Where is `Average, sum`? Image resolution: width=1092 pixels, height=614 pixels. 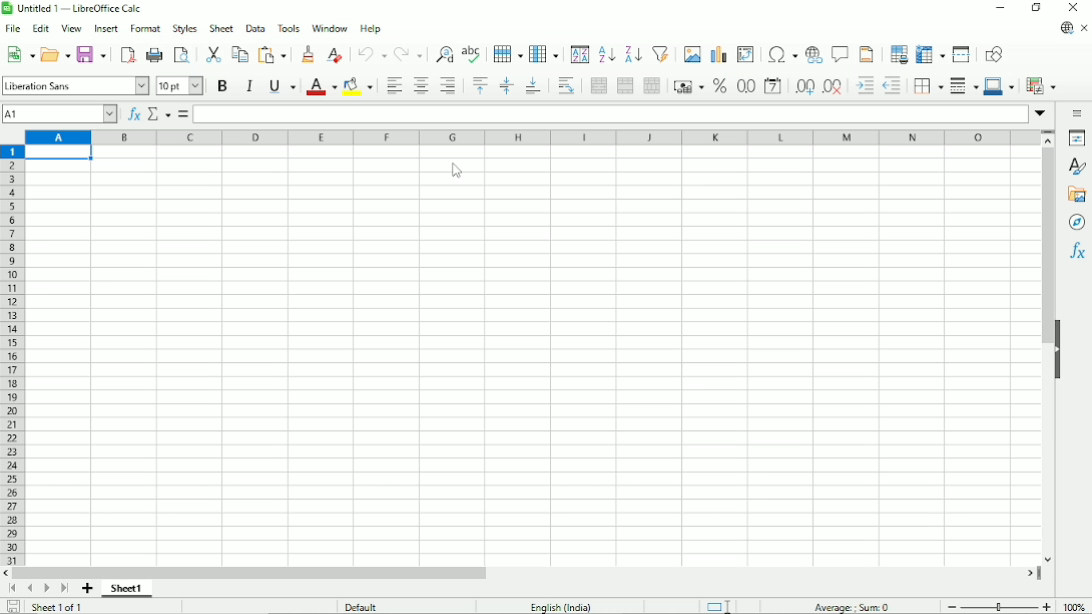
Average, sum is located at coordinates (853, 606).